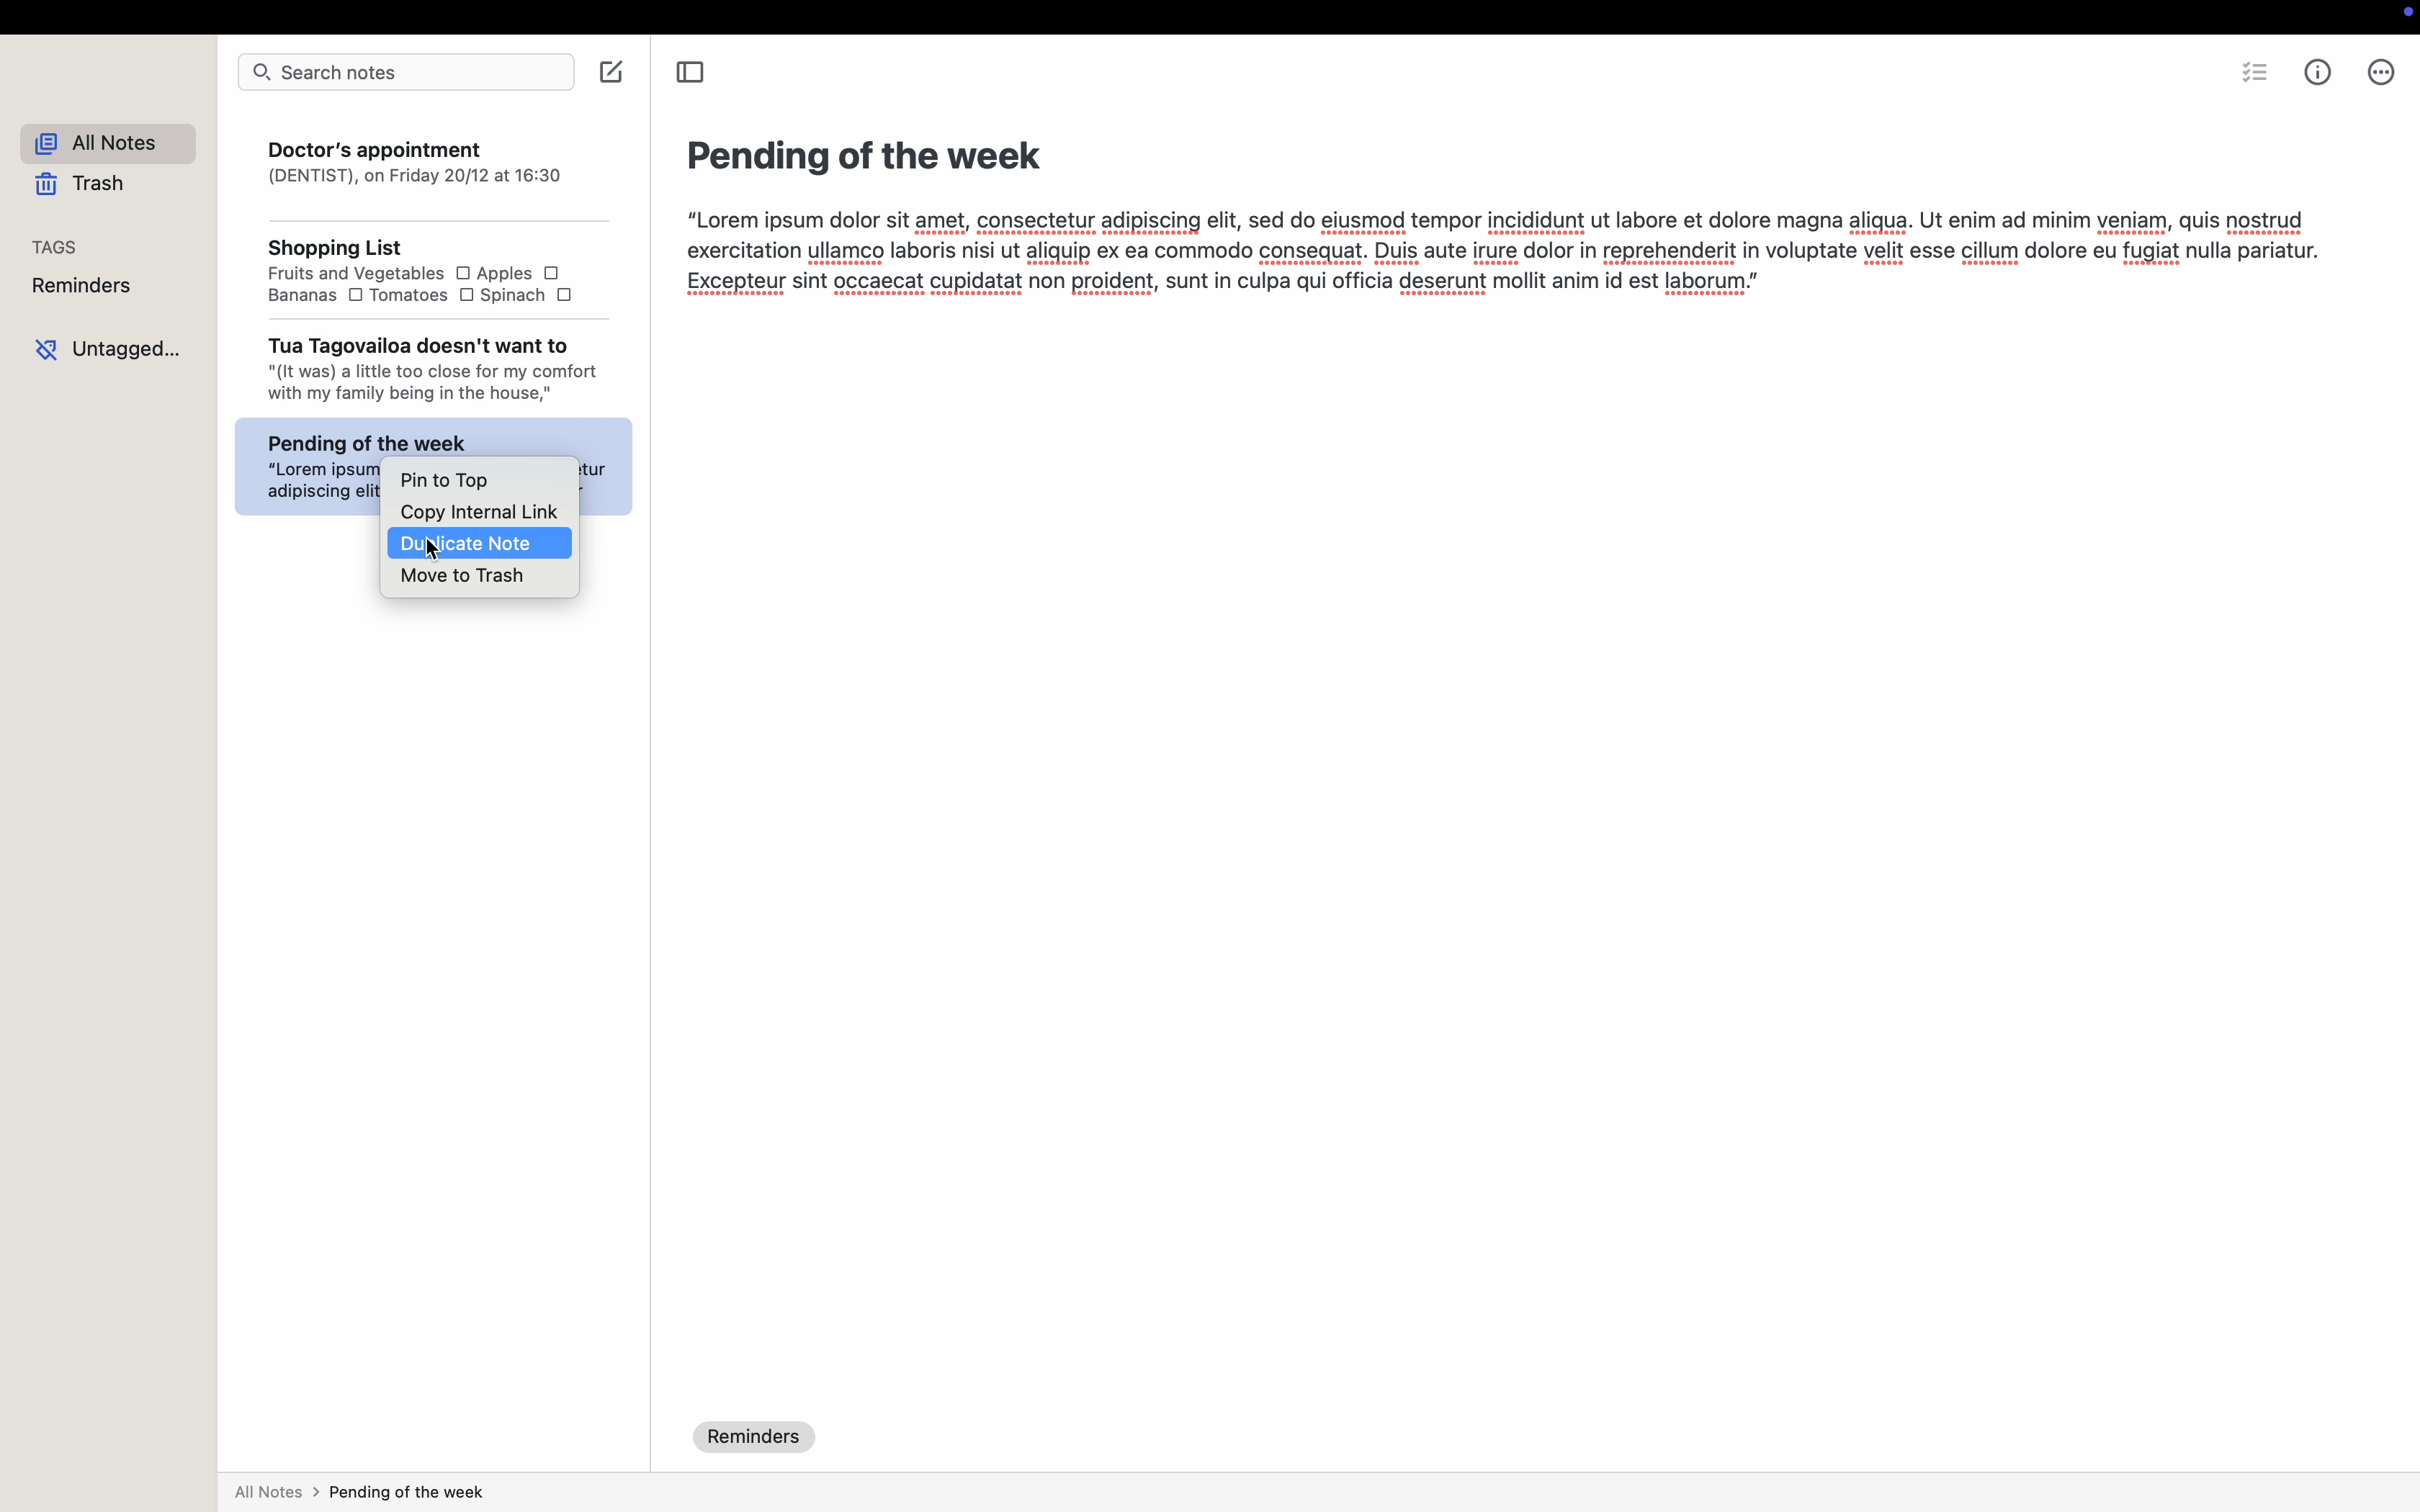  I want to click on Pending of the week, so click(890, 160).